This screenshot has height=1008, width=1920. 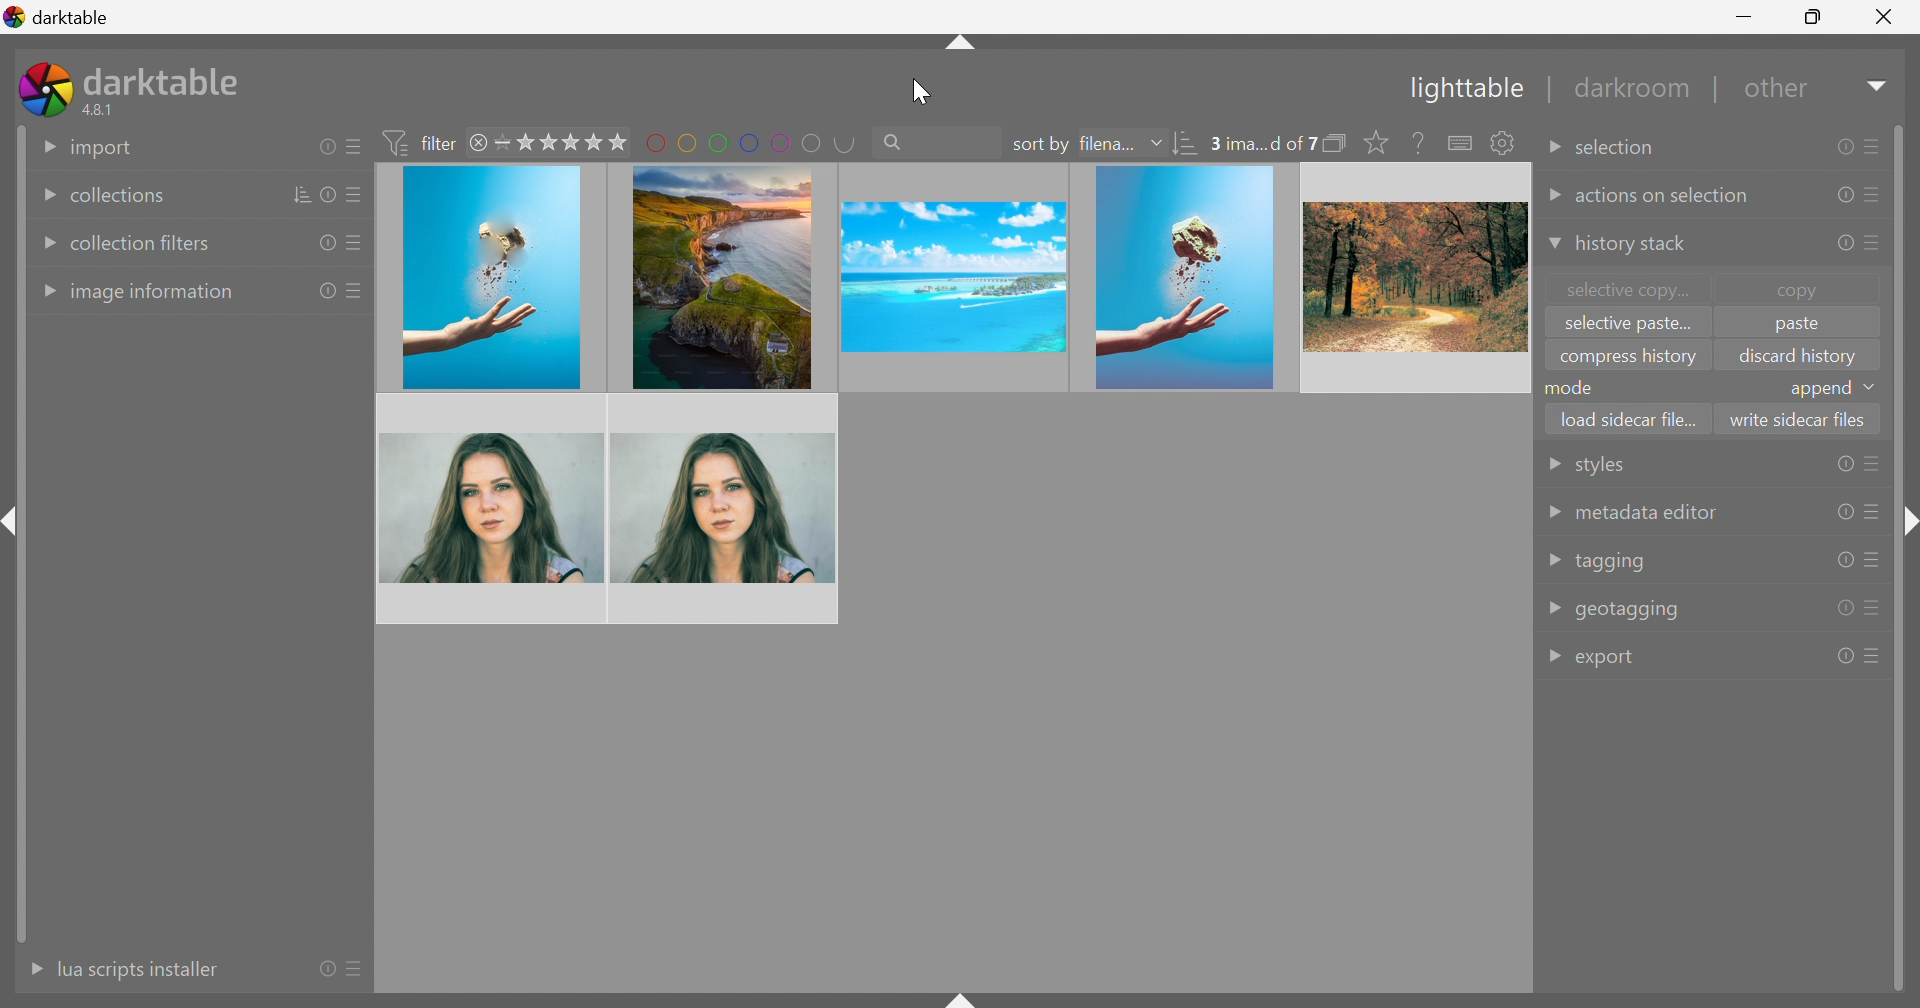 What do you see at coordinates (1551, 245) in the screenshot?
I see `Drop Down` at bounding box center [1551, 245].